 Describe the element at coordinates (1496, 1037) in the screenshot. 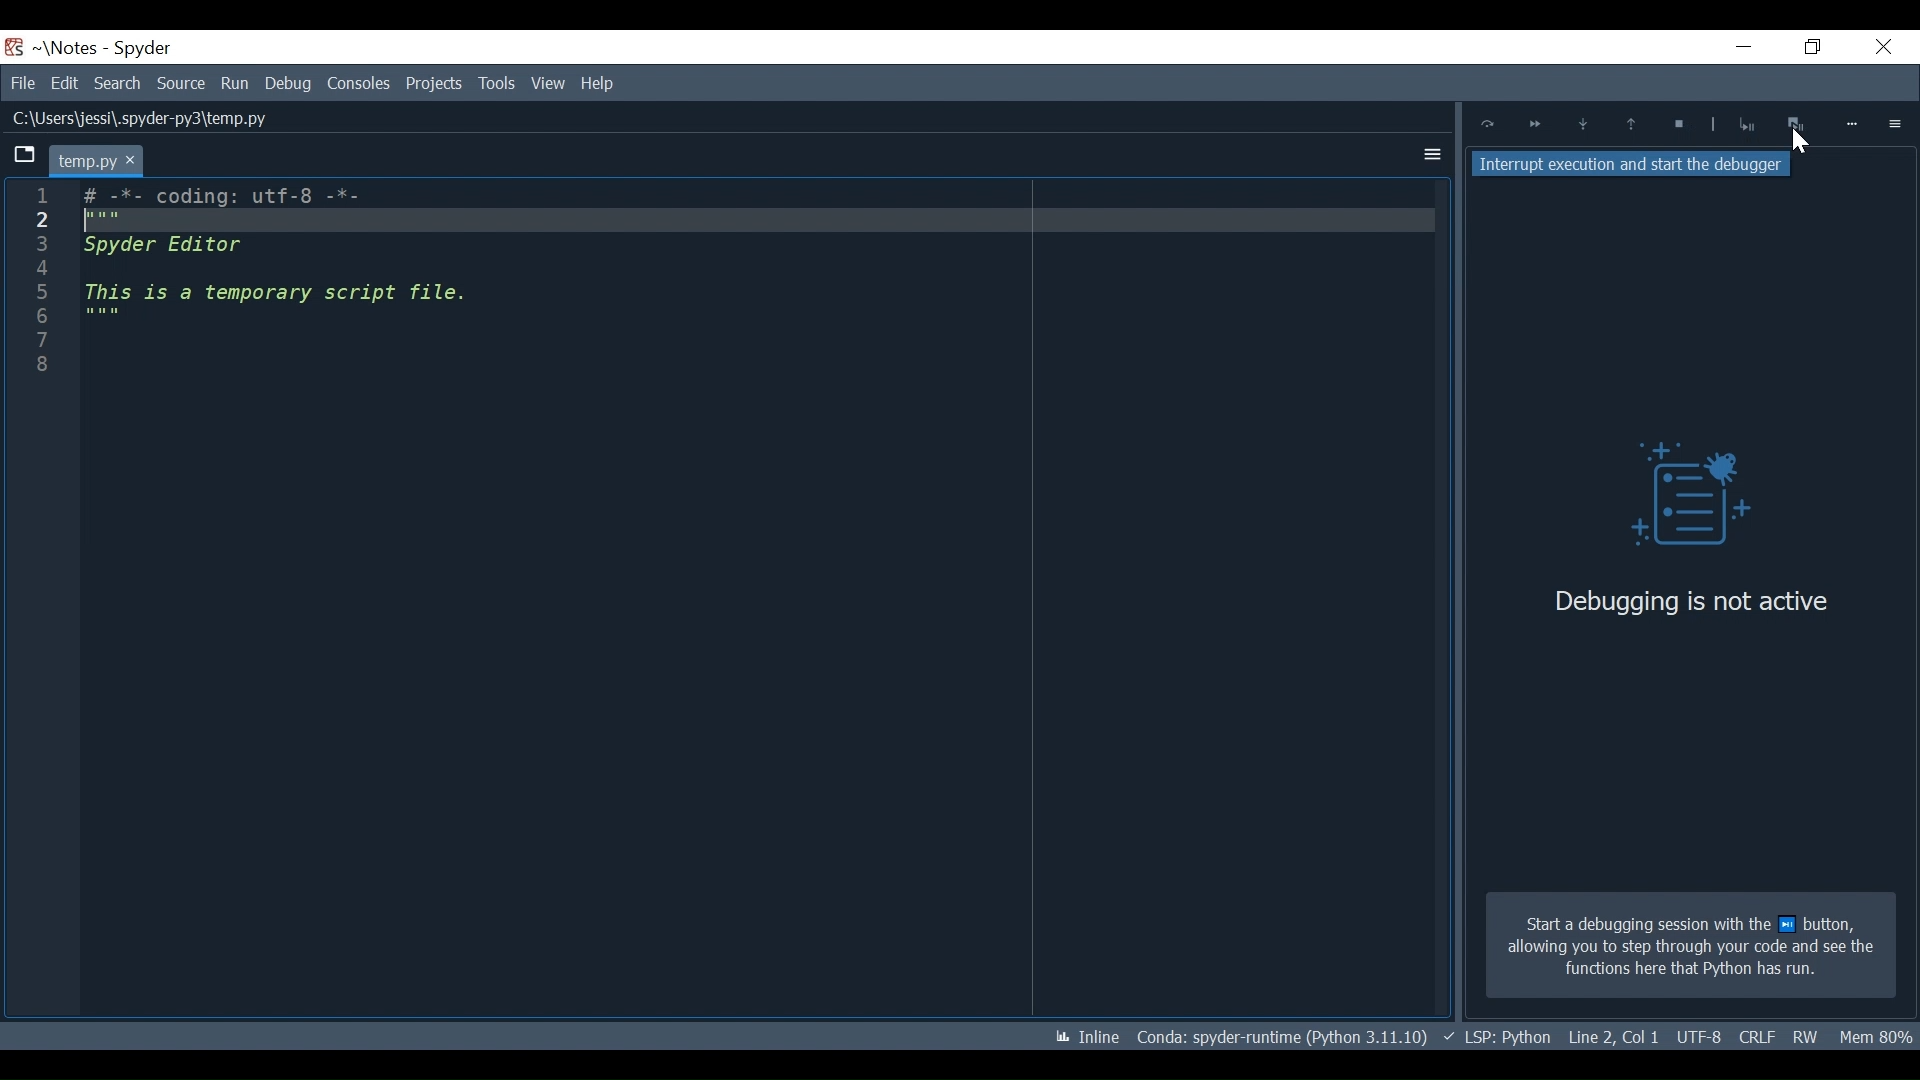

I see `Language` at that location.